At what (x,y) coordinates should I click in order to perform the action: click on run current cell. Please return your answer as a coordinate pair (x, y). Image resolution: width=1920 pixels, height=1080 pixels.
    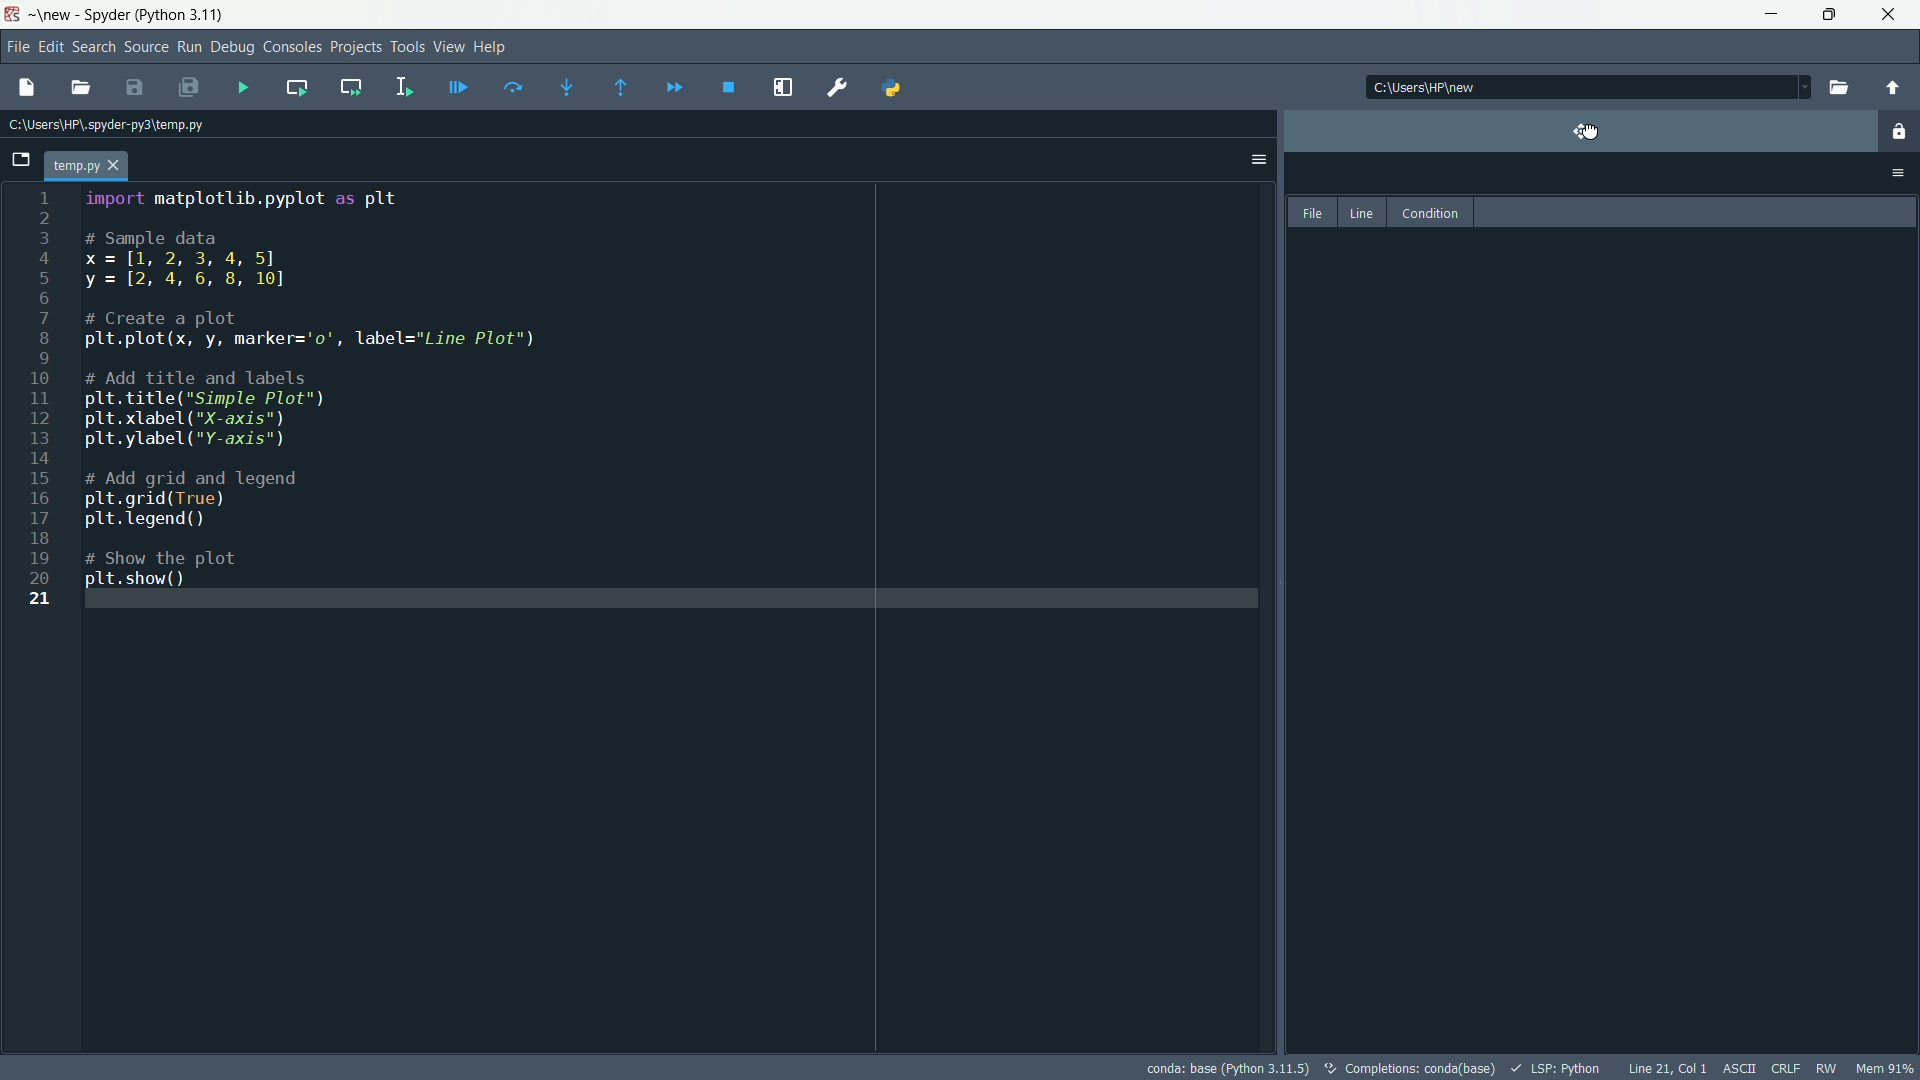
    Looking at the image, I should click on (293, 87).